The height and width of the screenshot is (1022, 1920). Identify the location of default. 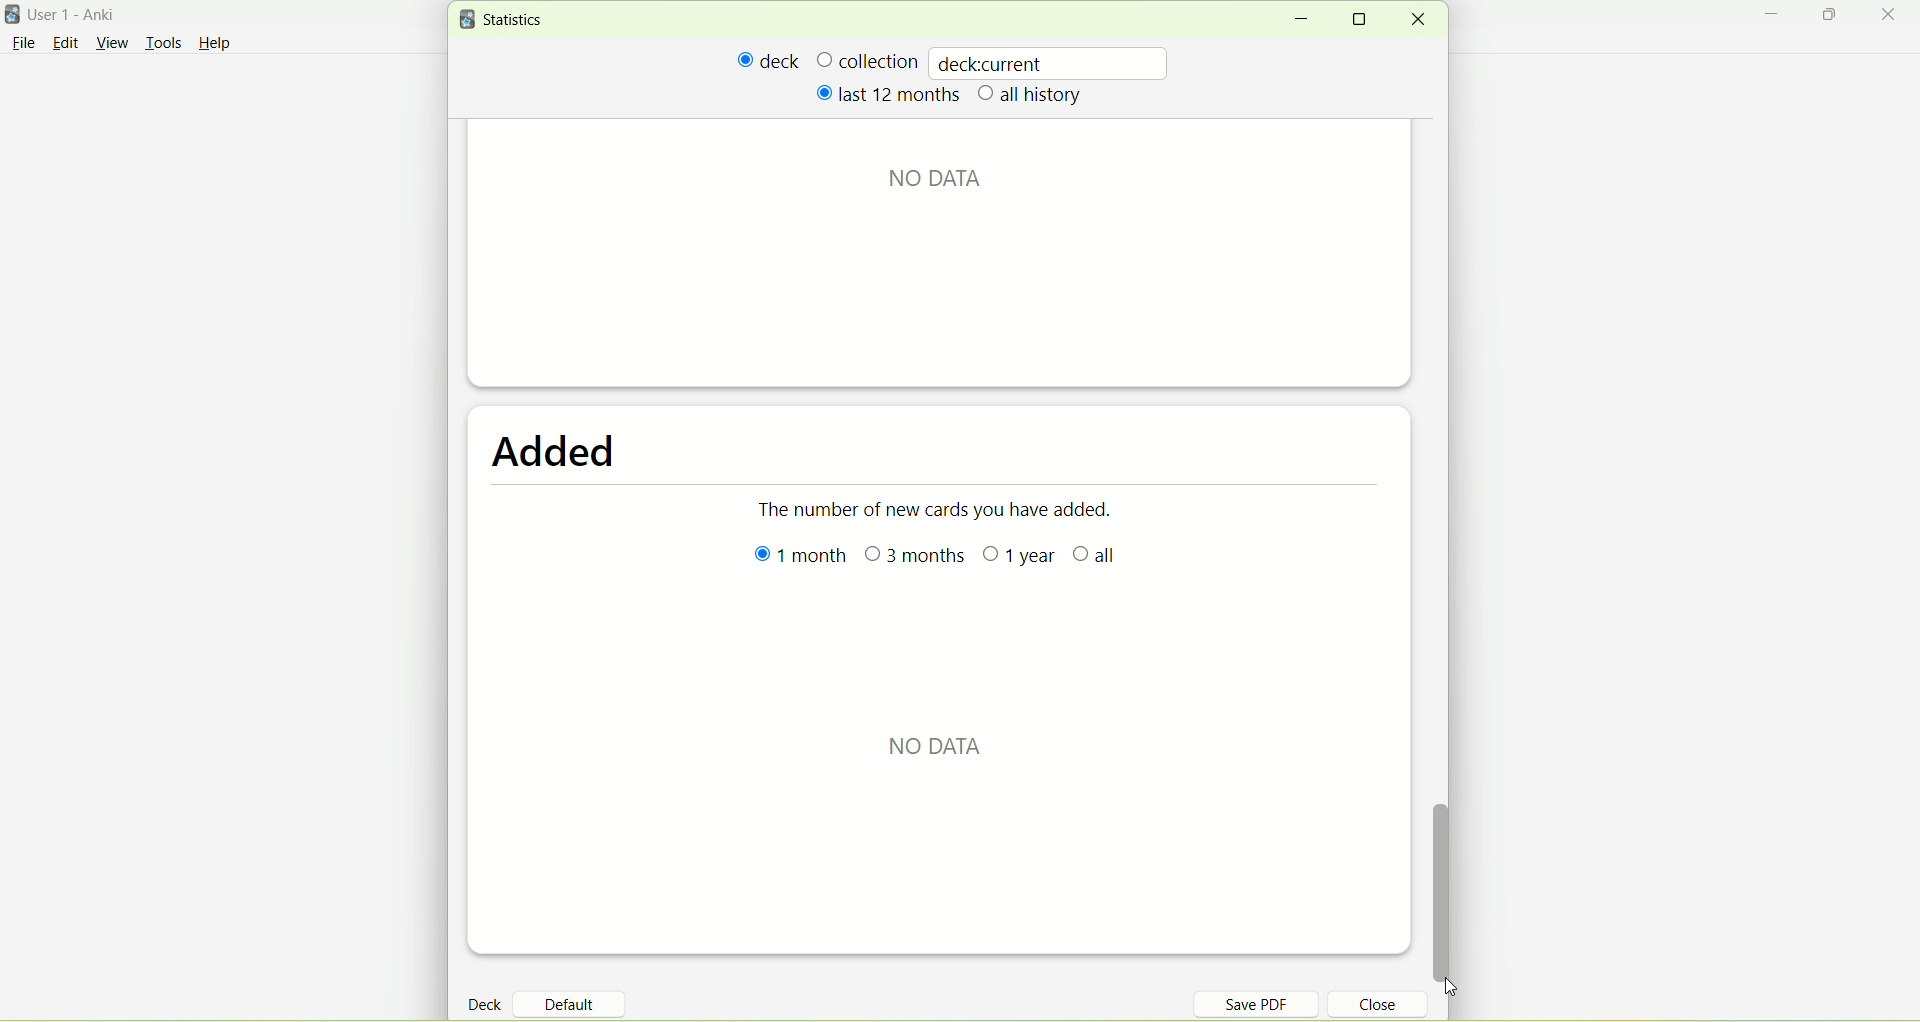
(577, 997).